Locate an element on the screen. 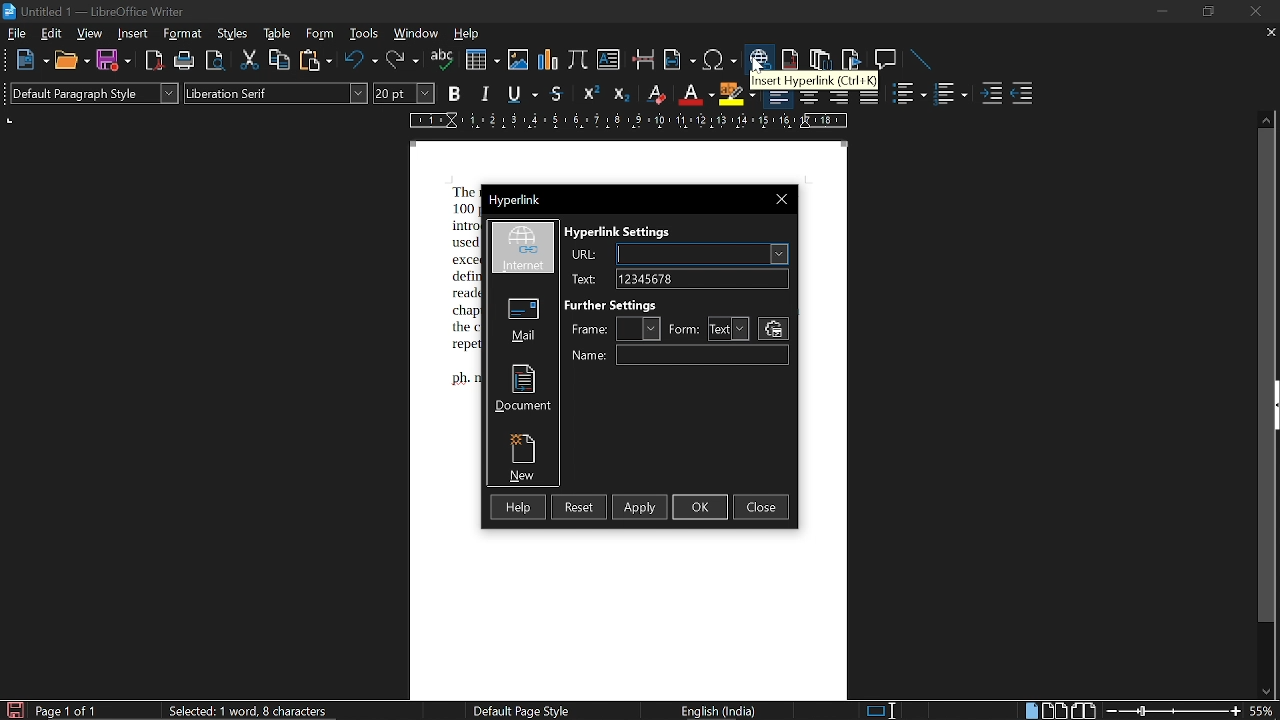 The image size is (1280, 720). insert text is located at coordinates (610, 59).